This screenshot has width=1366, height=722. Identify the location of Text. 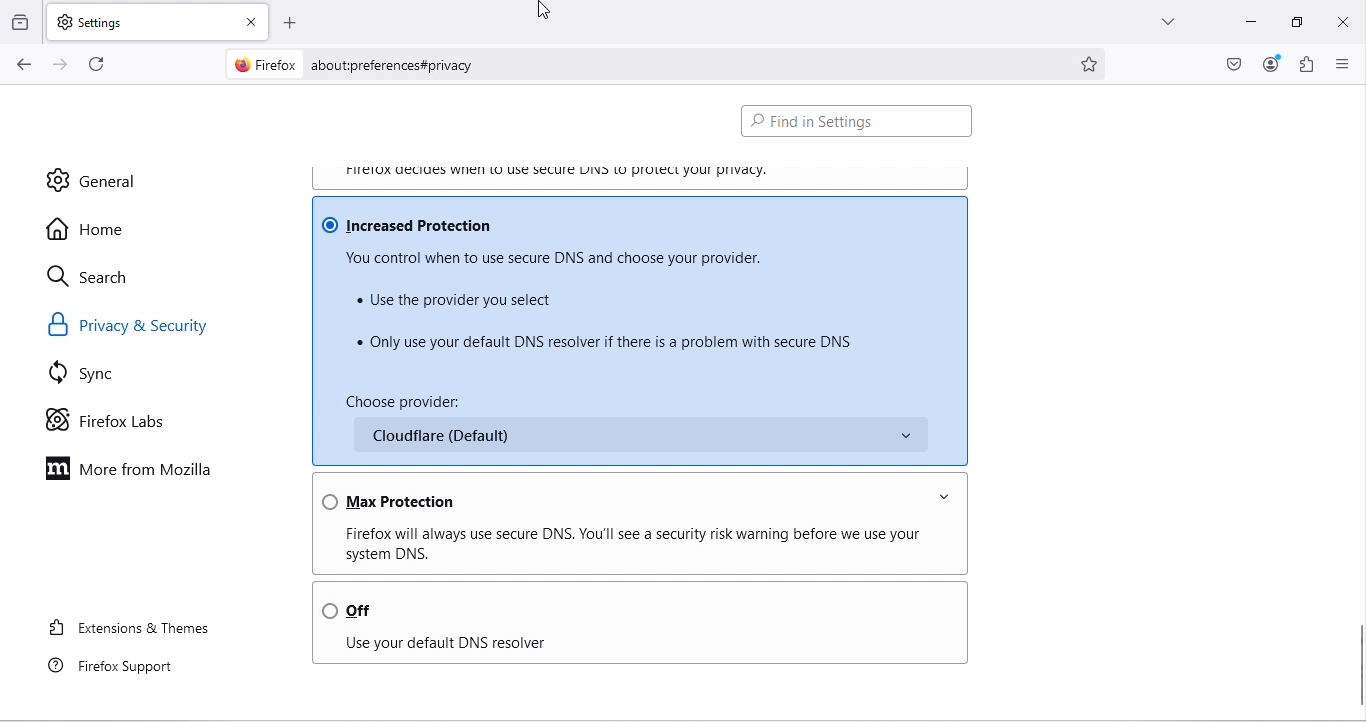
(535, 396).